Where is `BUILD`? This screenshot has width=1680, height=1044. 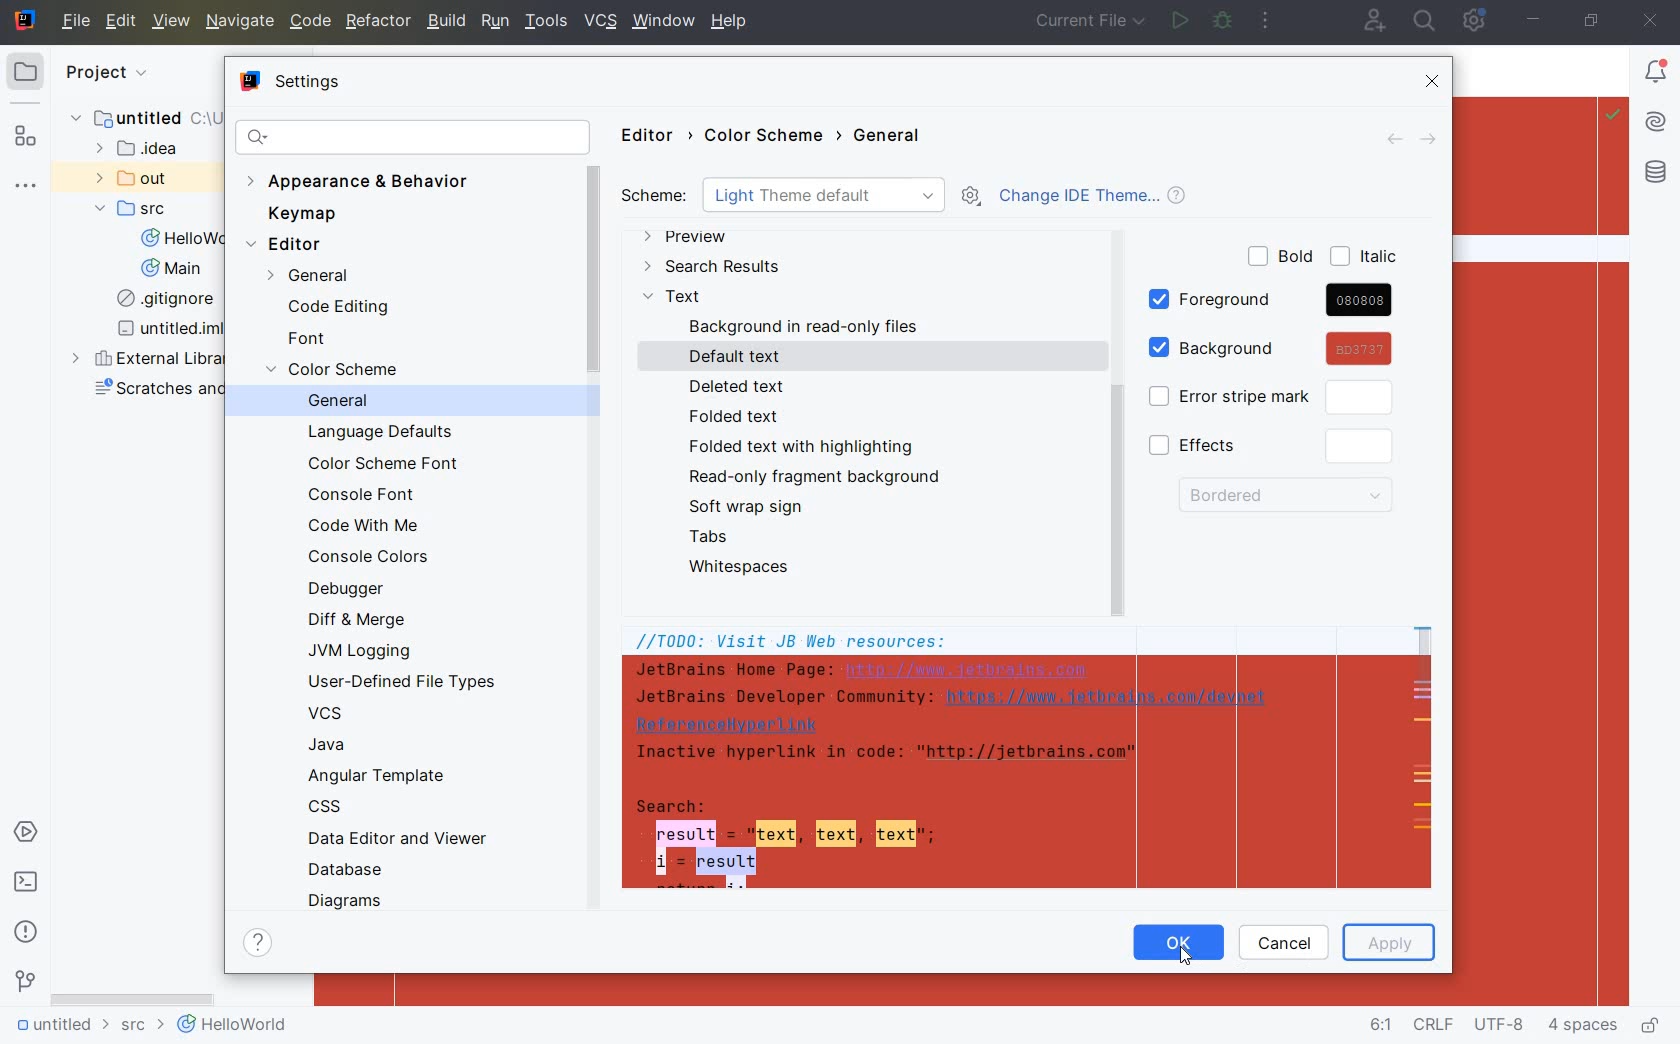
BUILD is located at coordinates (446, 21).